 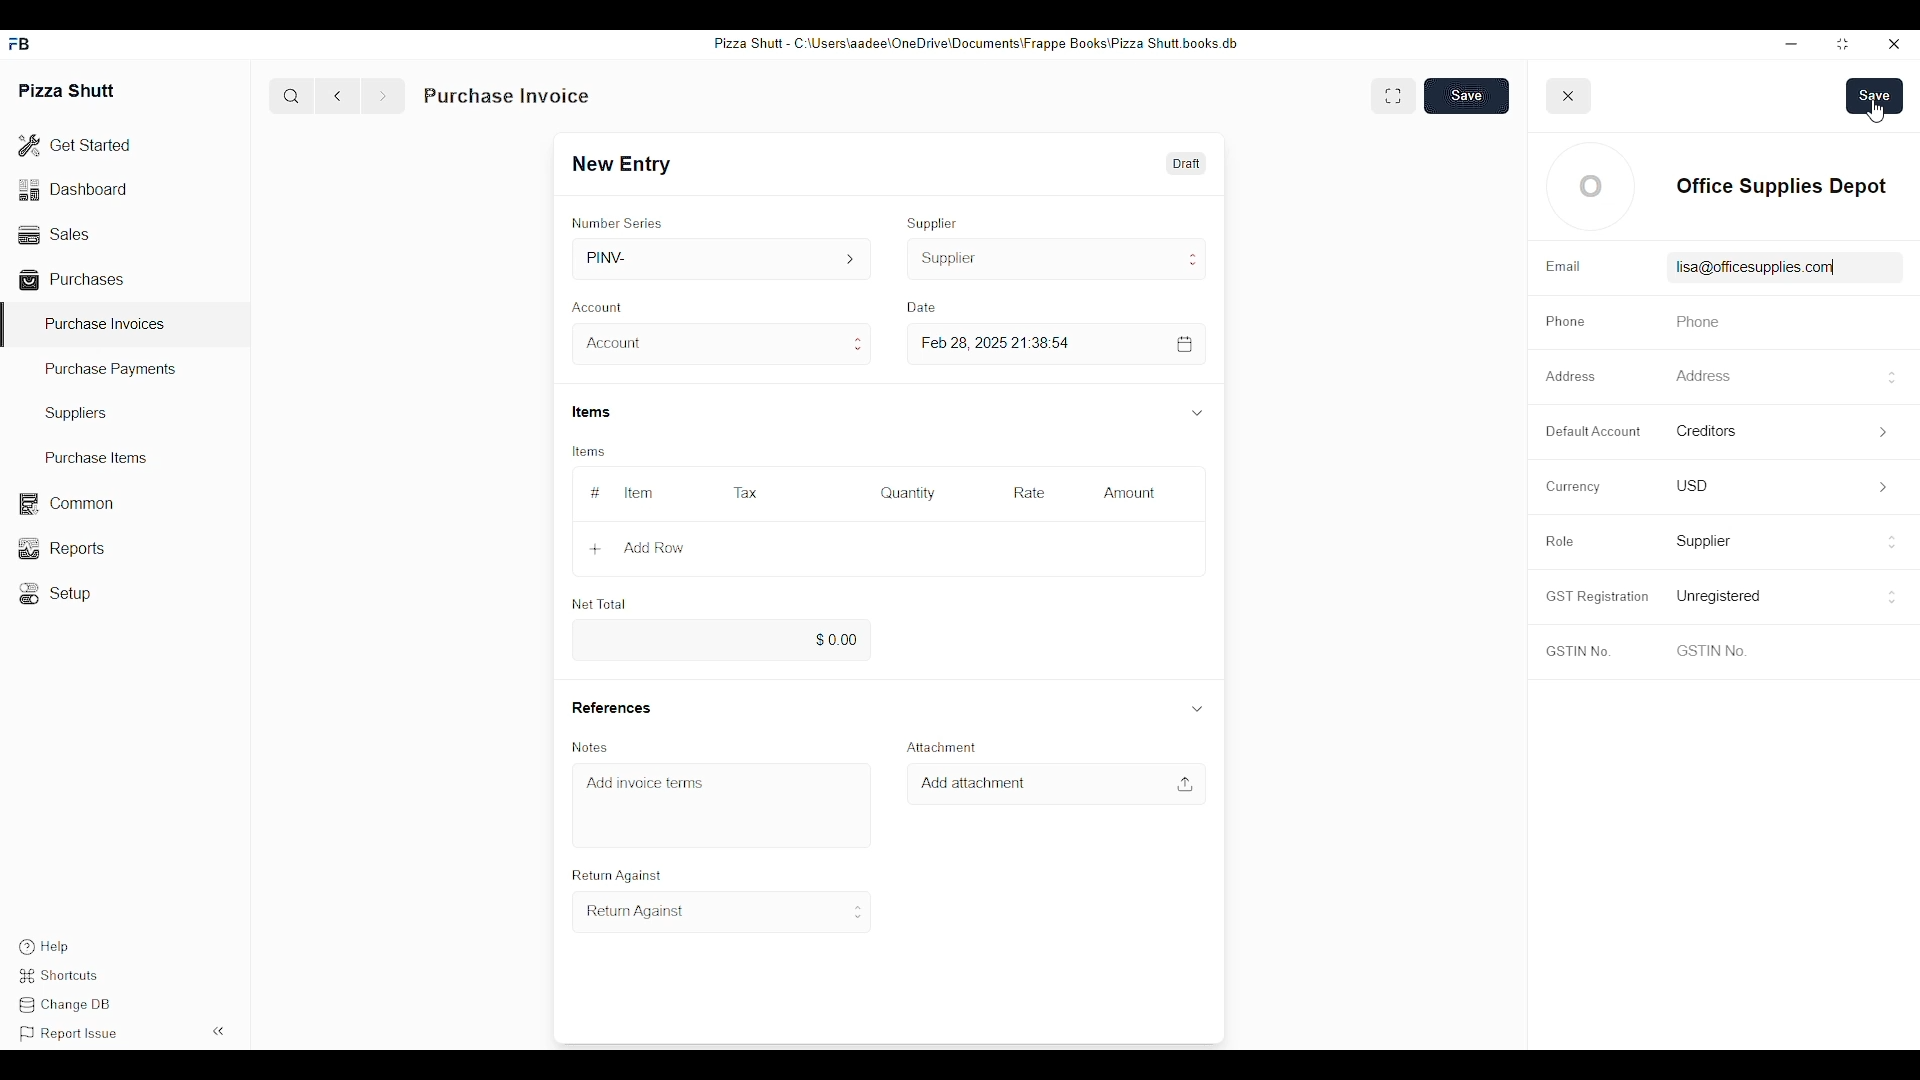 I want to click on Report issue, so click(x=69, y=1034).